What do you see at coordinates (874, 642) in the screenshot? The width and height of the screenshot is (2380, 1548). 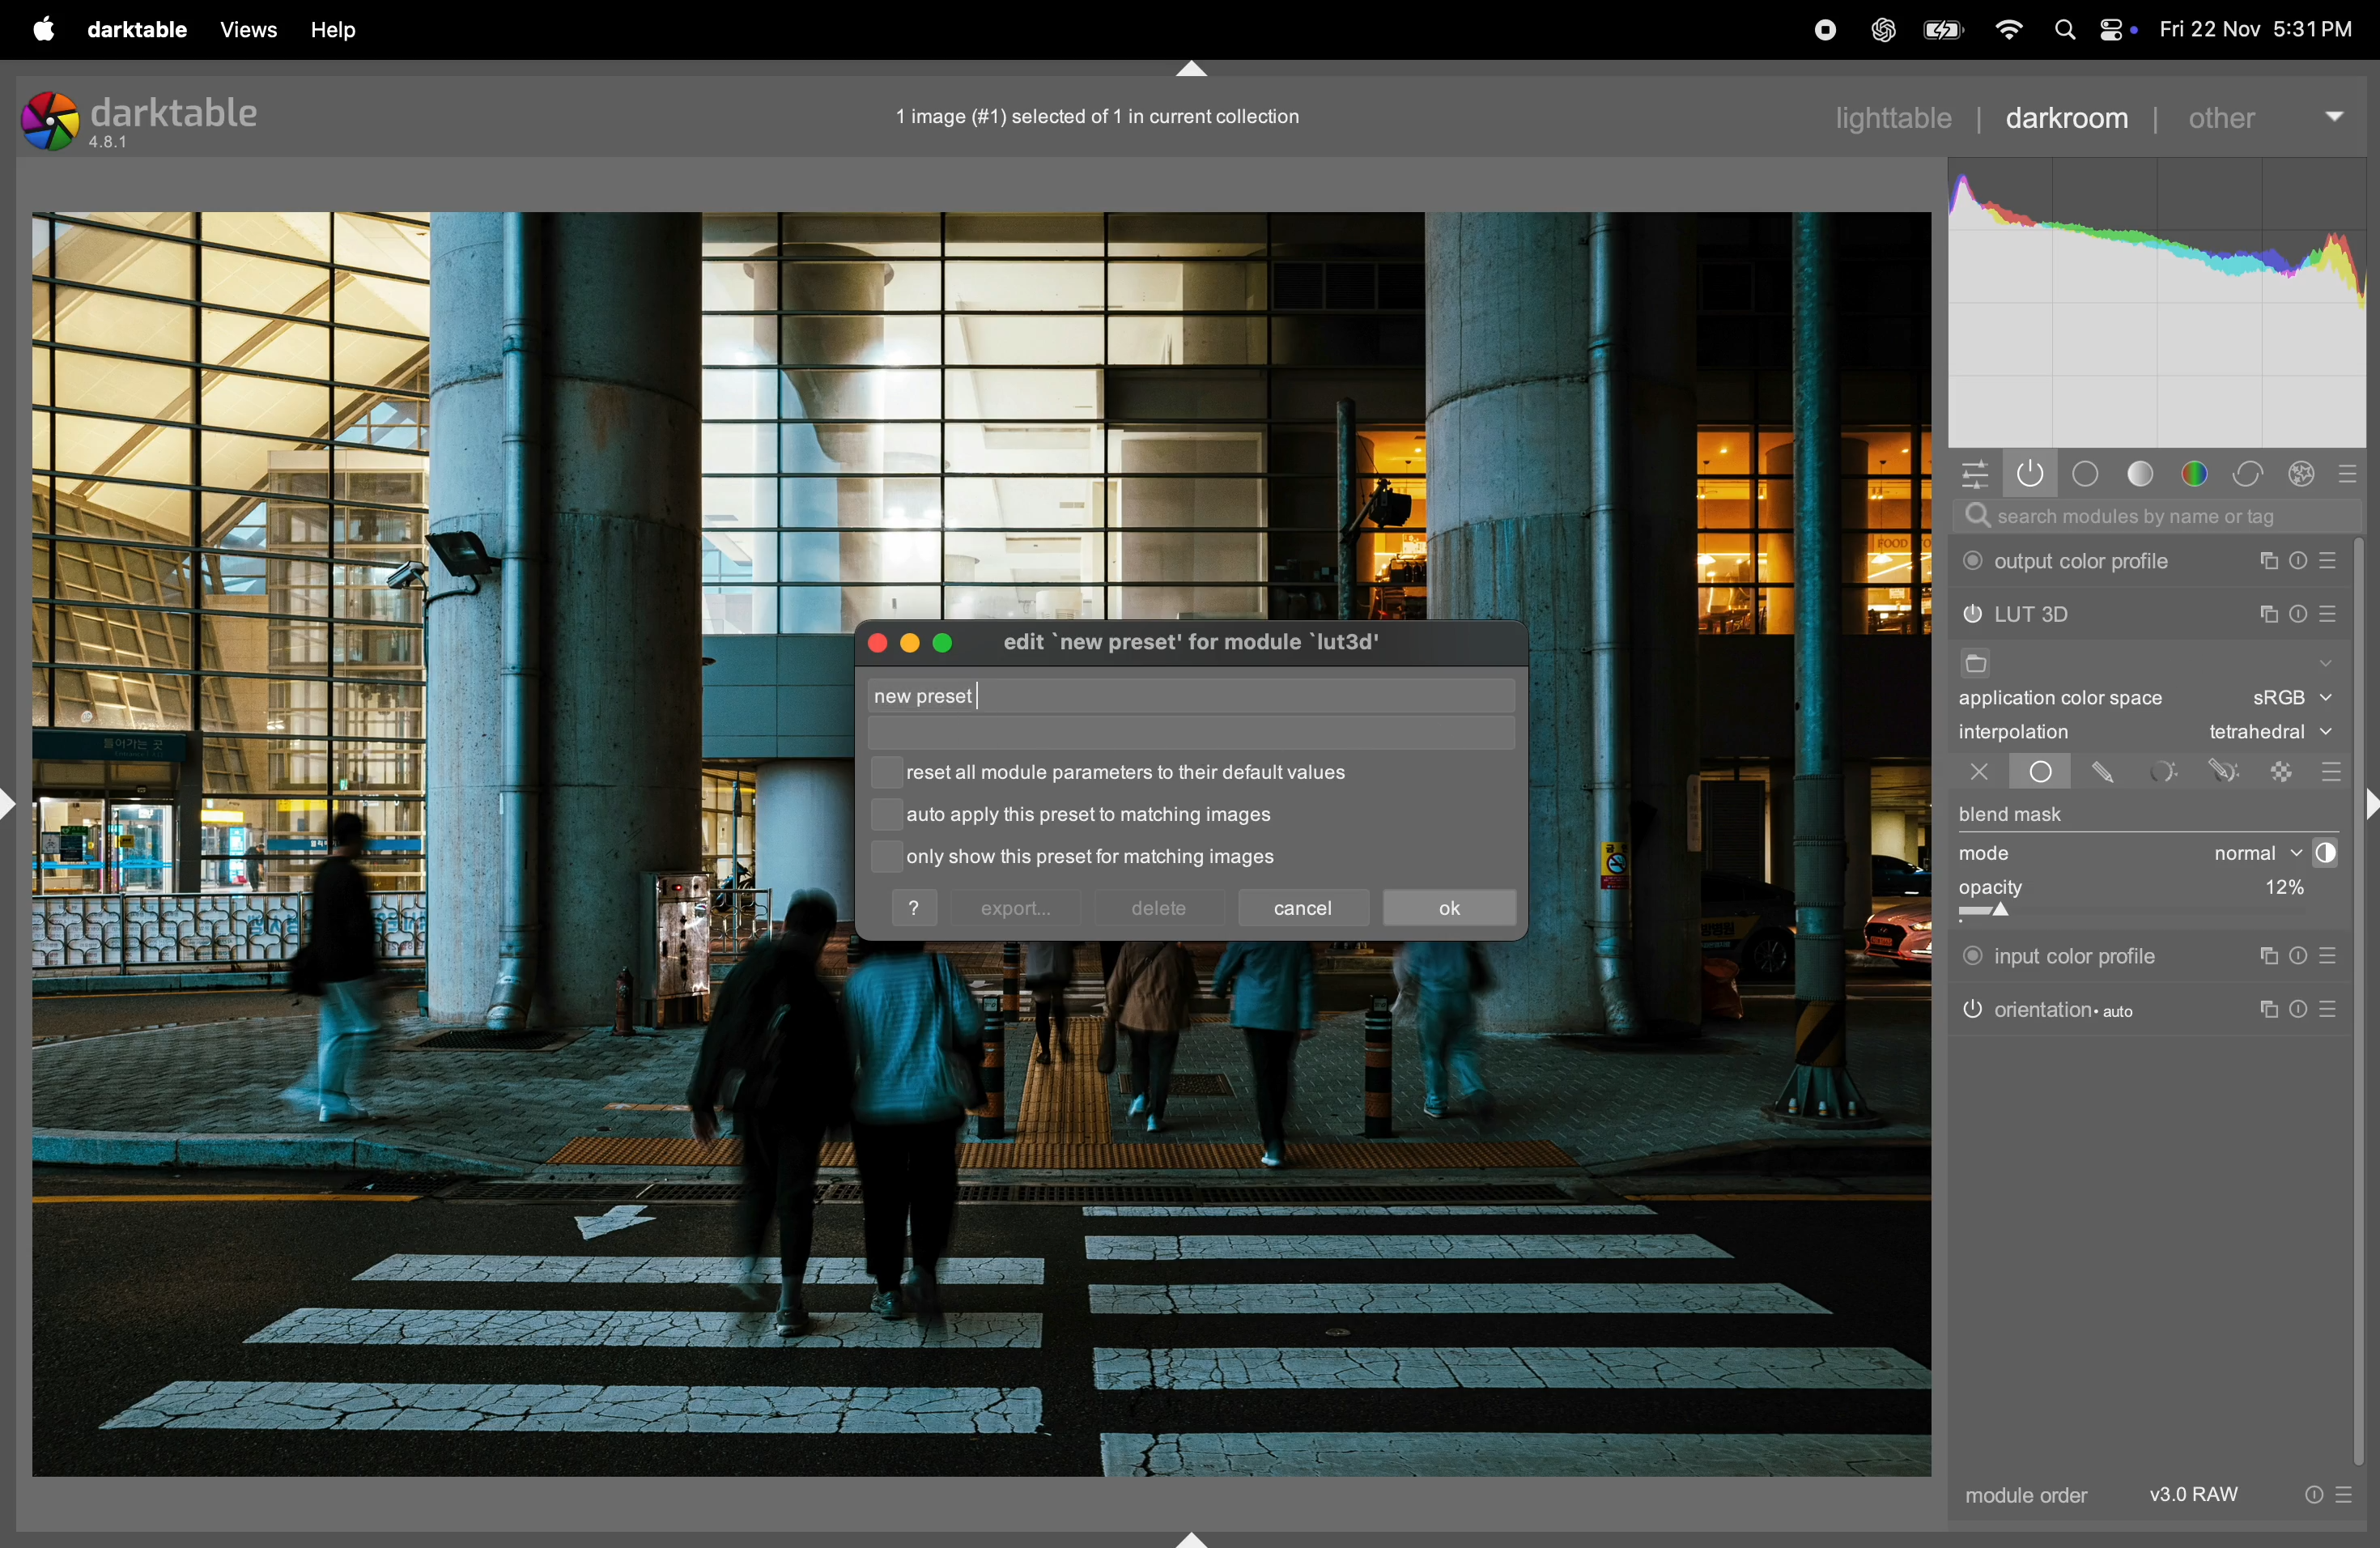 I see `close` at bounding box center [874, 642].